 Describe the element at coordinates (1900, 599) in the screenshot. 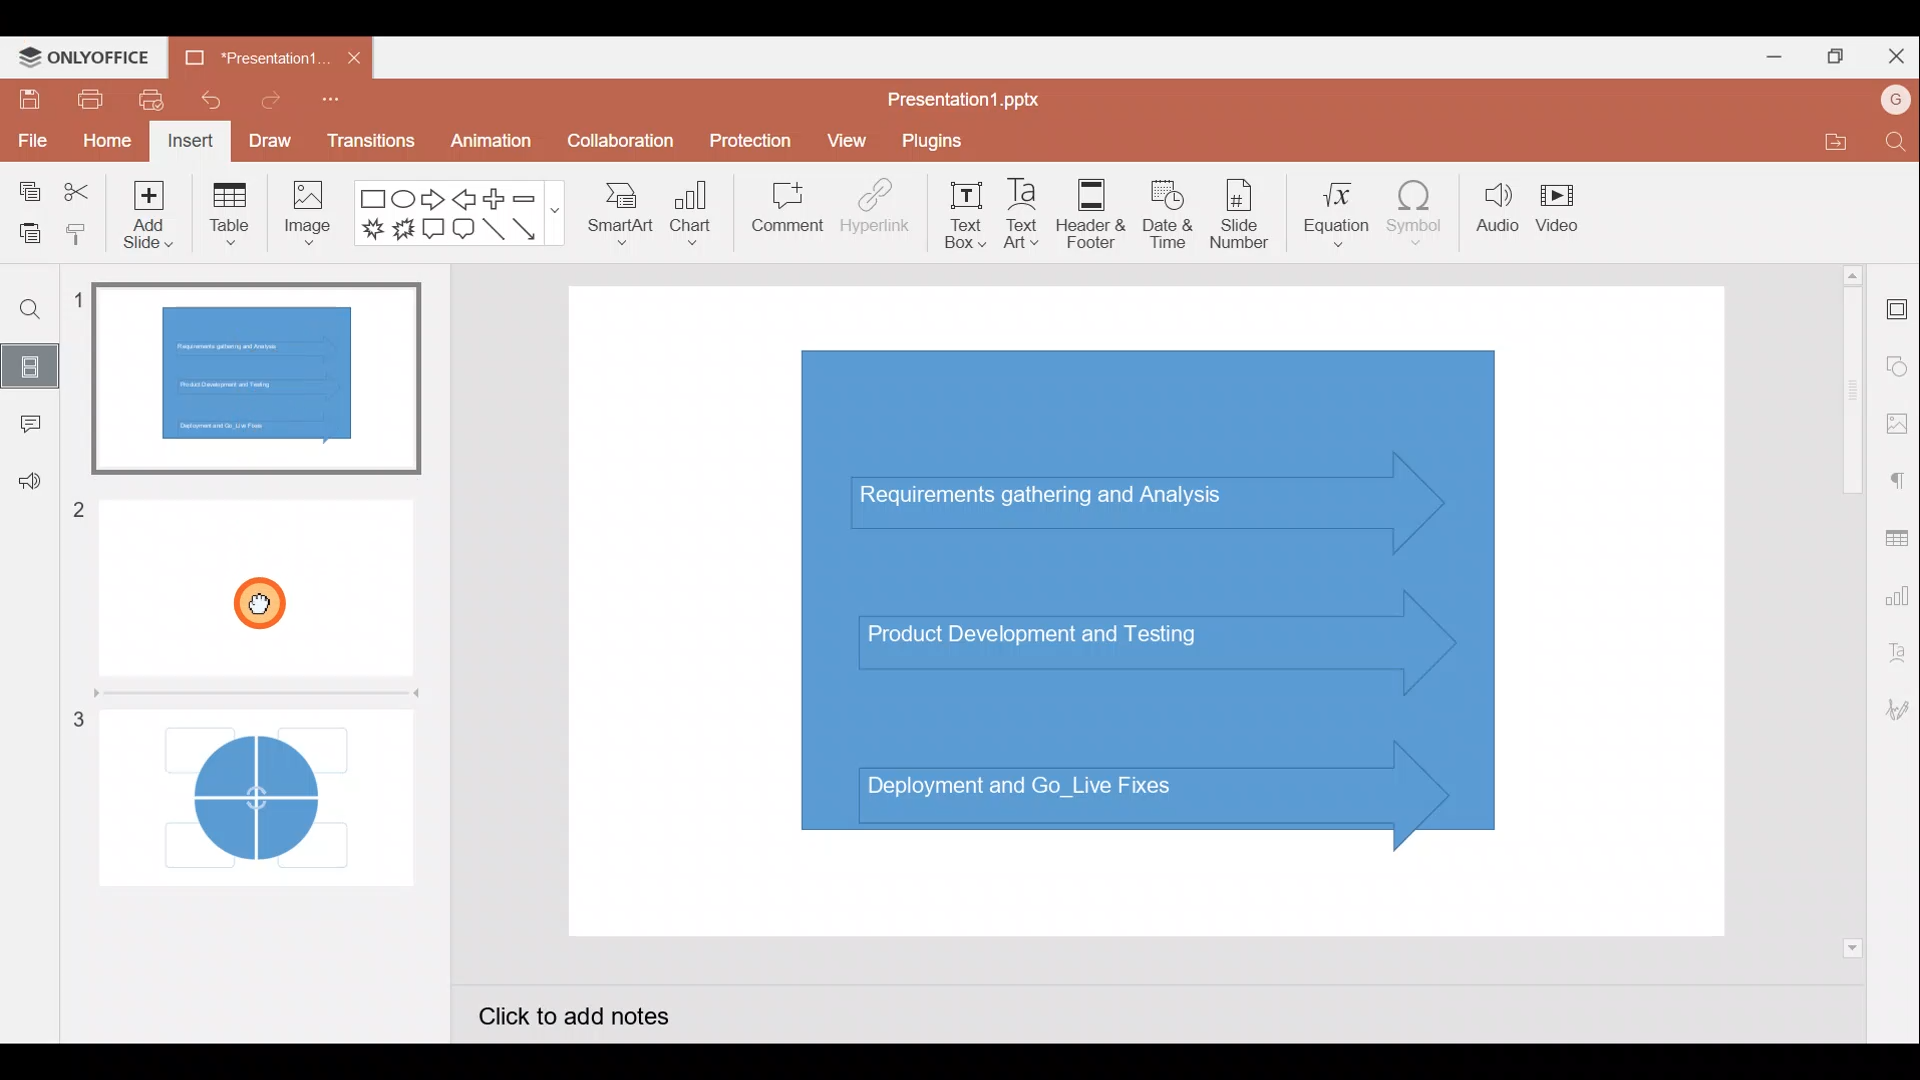

I see `Chart settings` at that location.